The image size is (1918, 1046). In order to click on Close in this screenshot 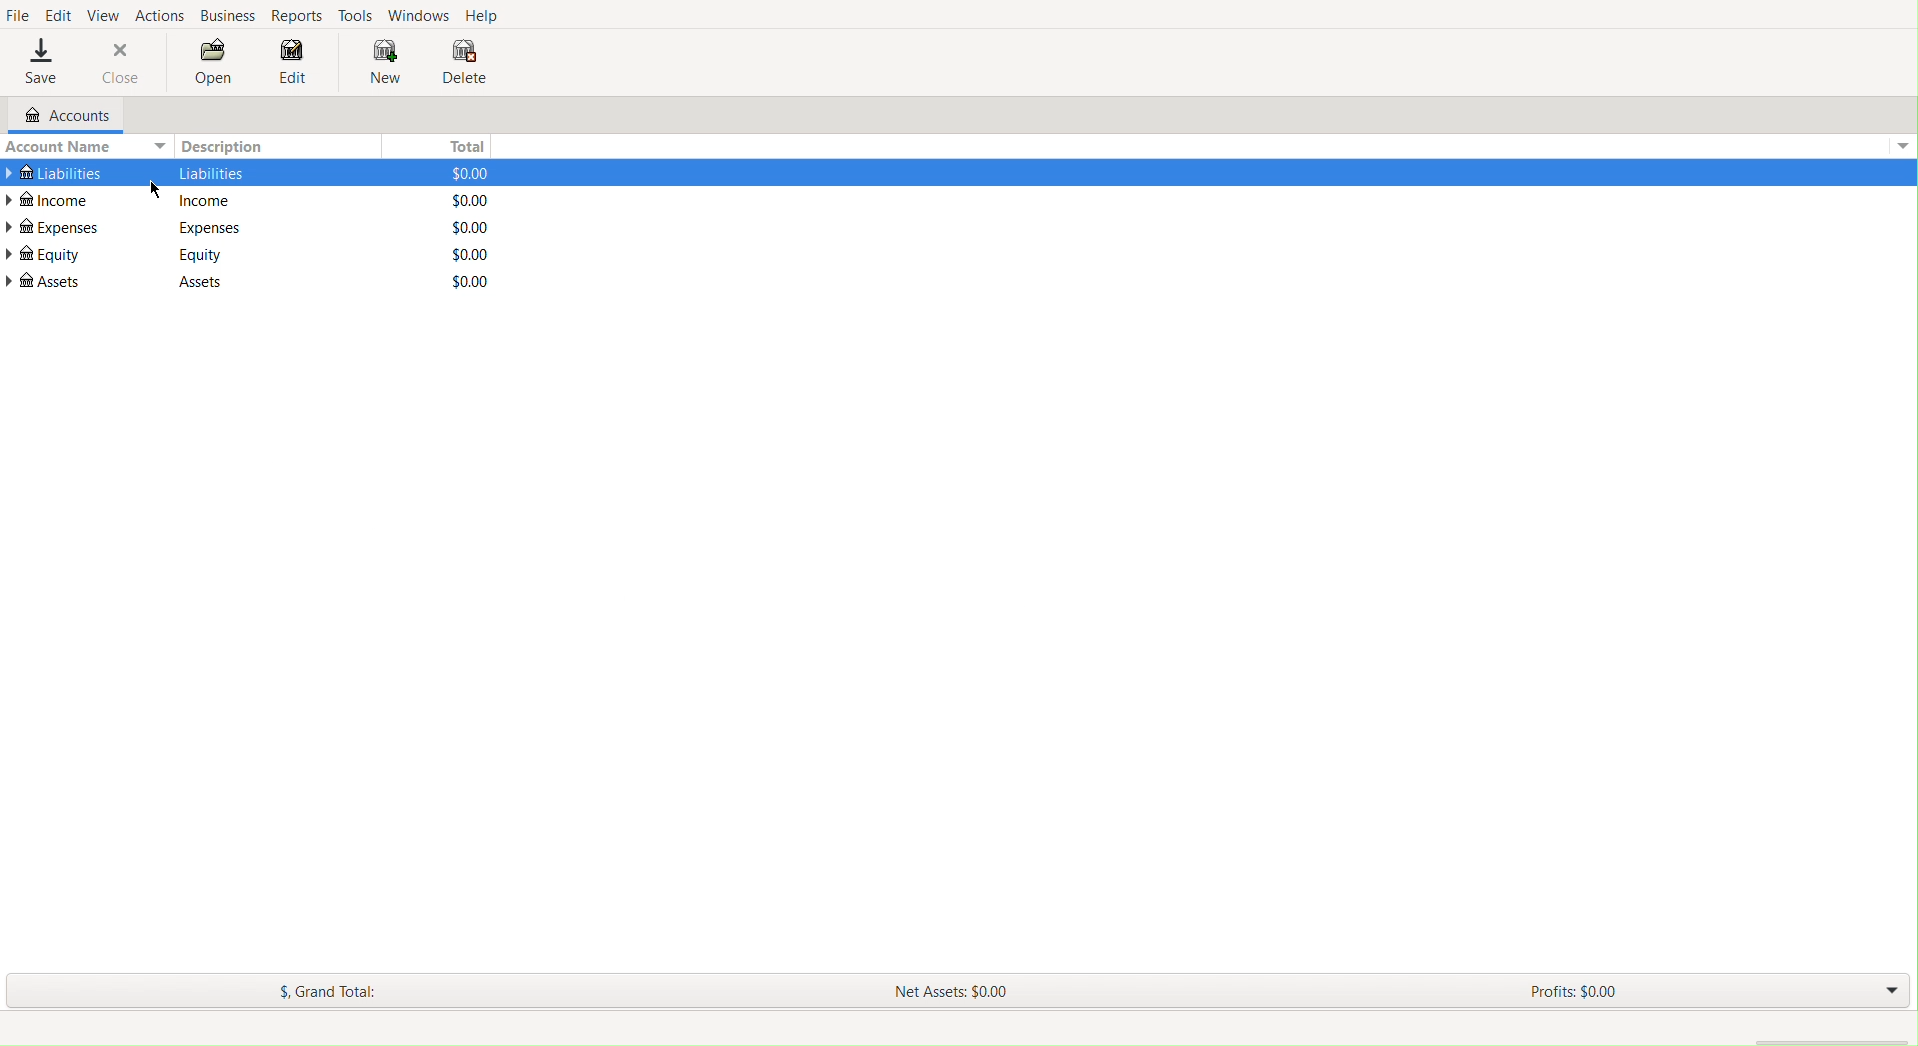, I will do `click(122, 62)`.